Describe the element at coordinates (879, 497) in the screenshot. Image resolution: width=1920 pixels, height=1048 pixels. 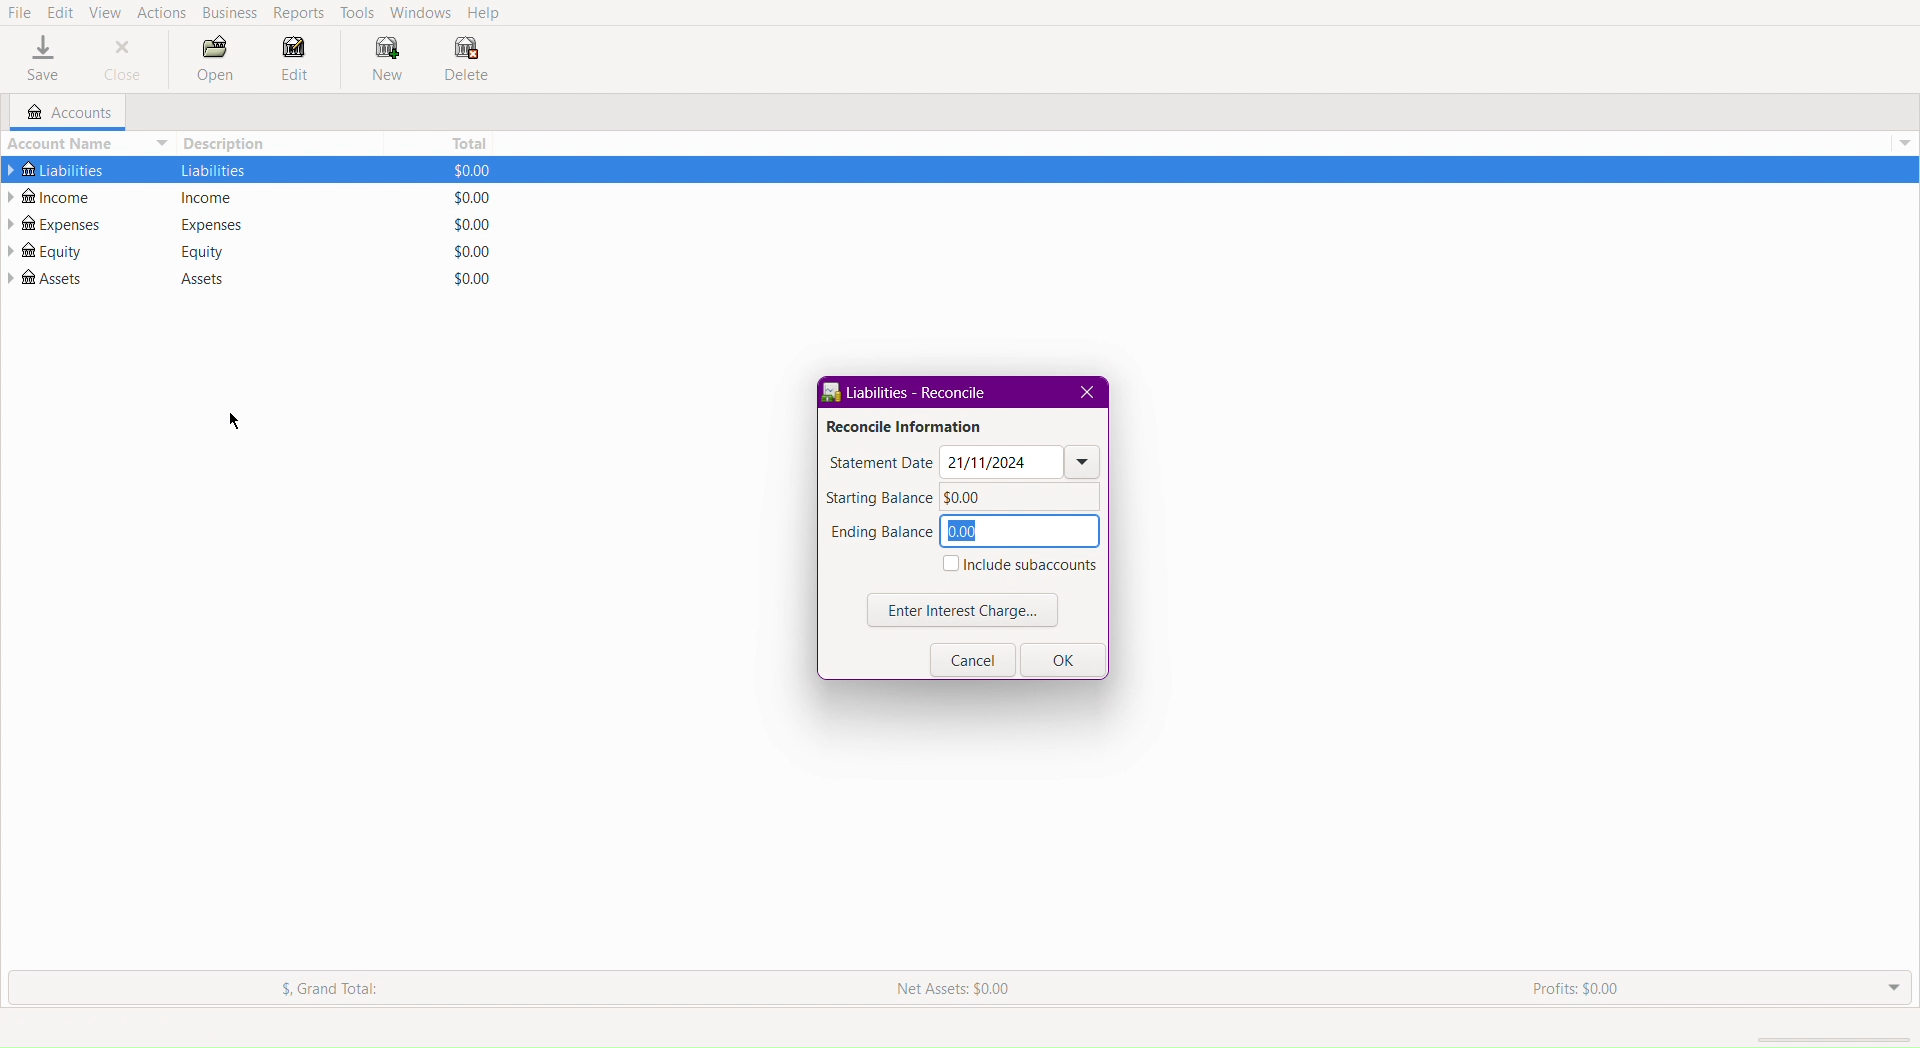
I see `Starting Balance` at that location.